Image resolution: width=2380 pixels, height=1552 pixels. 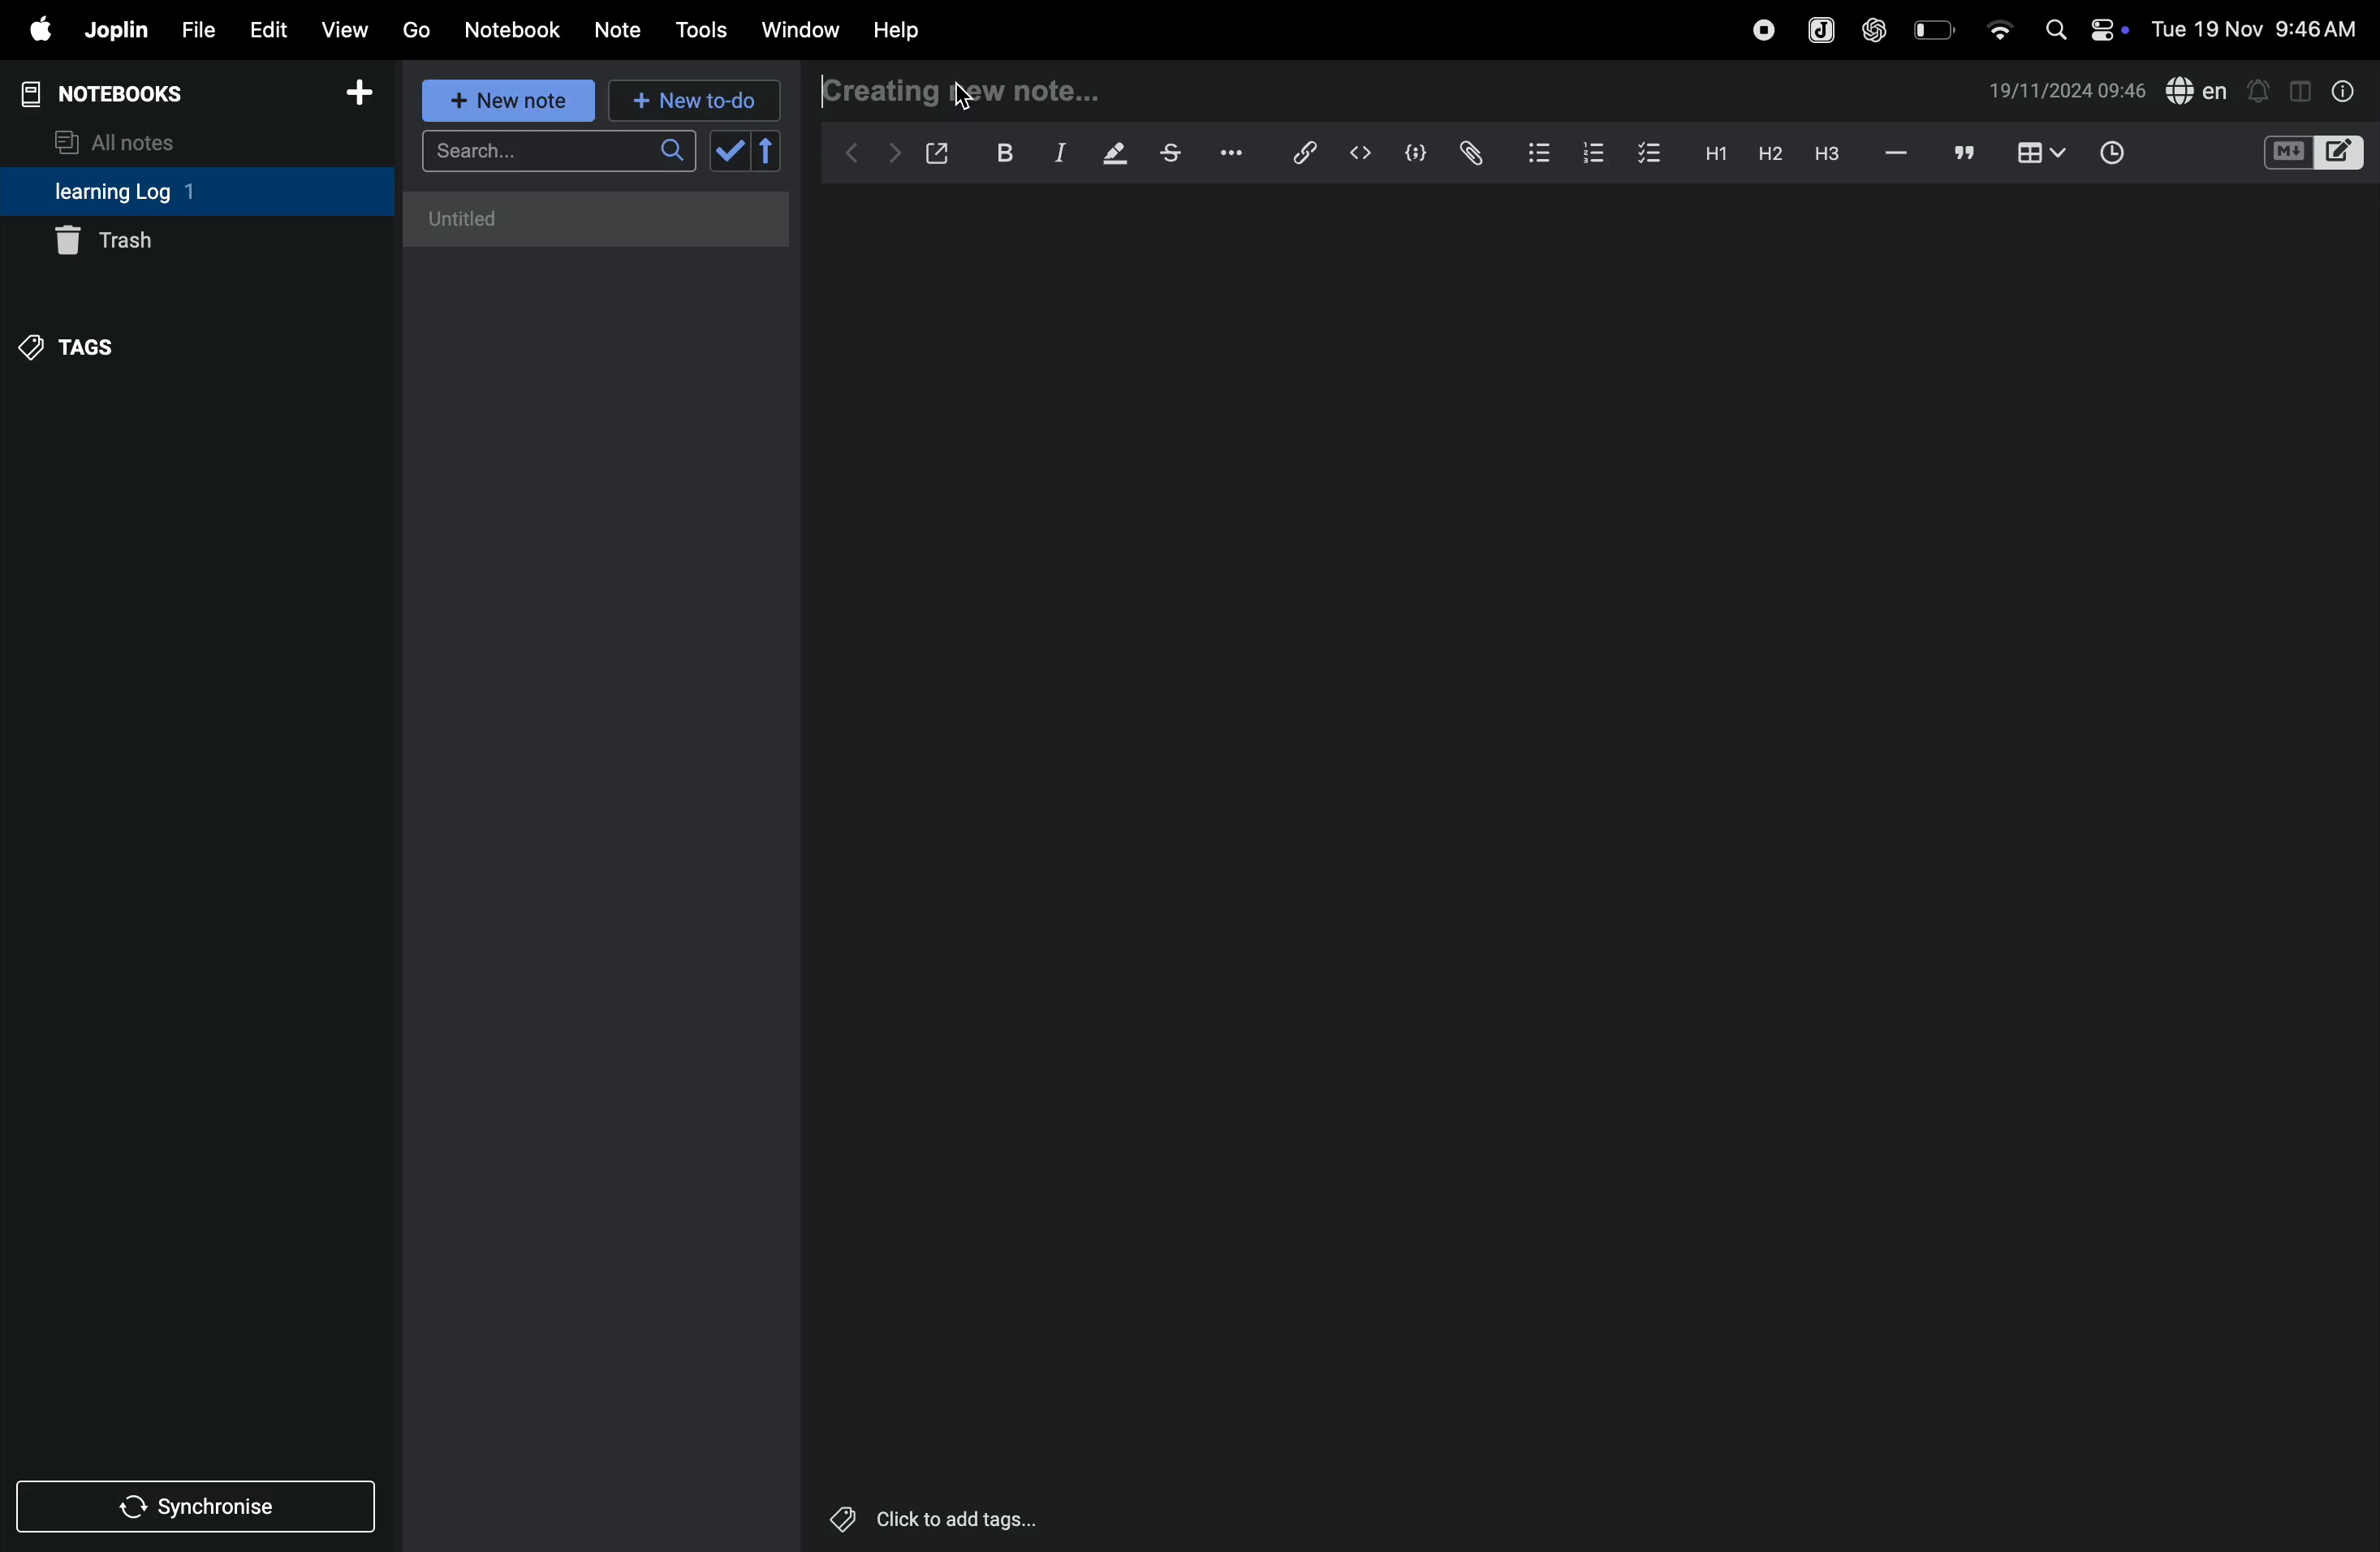 I want to click on all notes, so click(x=127, y=140).